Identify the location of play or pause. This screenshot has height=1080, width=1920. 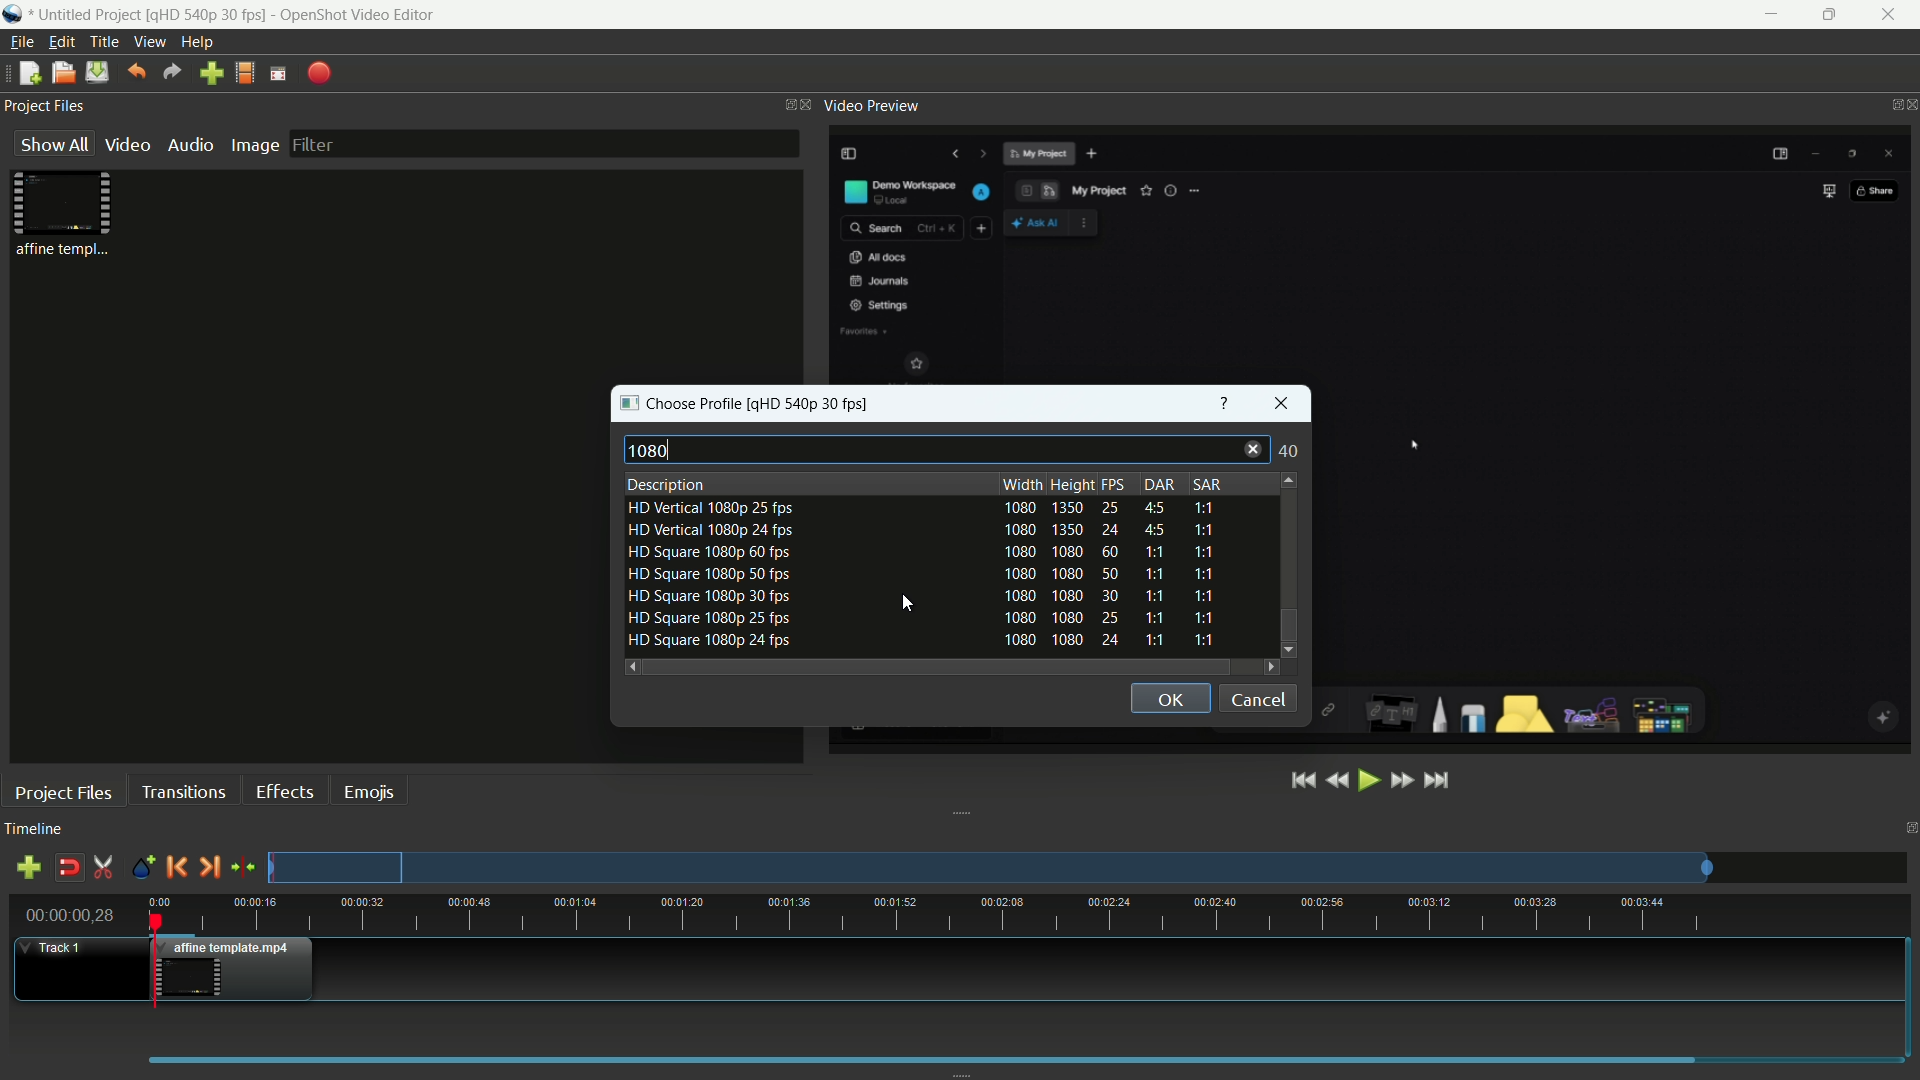
(1369, 782).